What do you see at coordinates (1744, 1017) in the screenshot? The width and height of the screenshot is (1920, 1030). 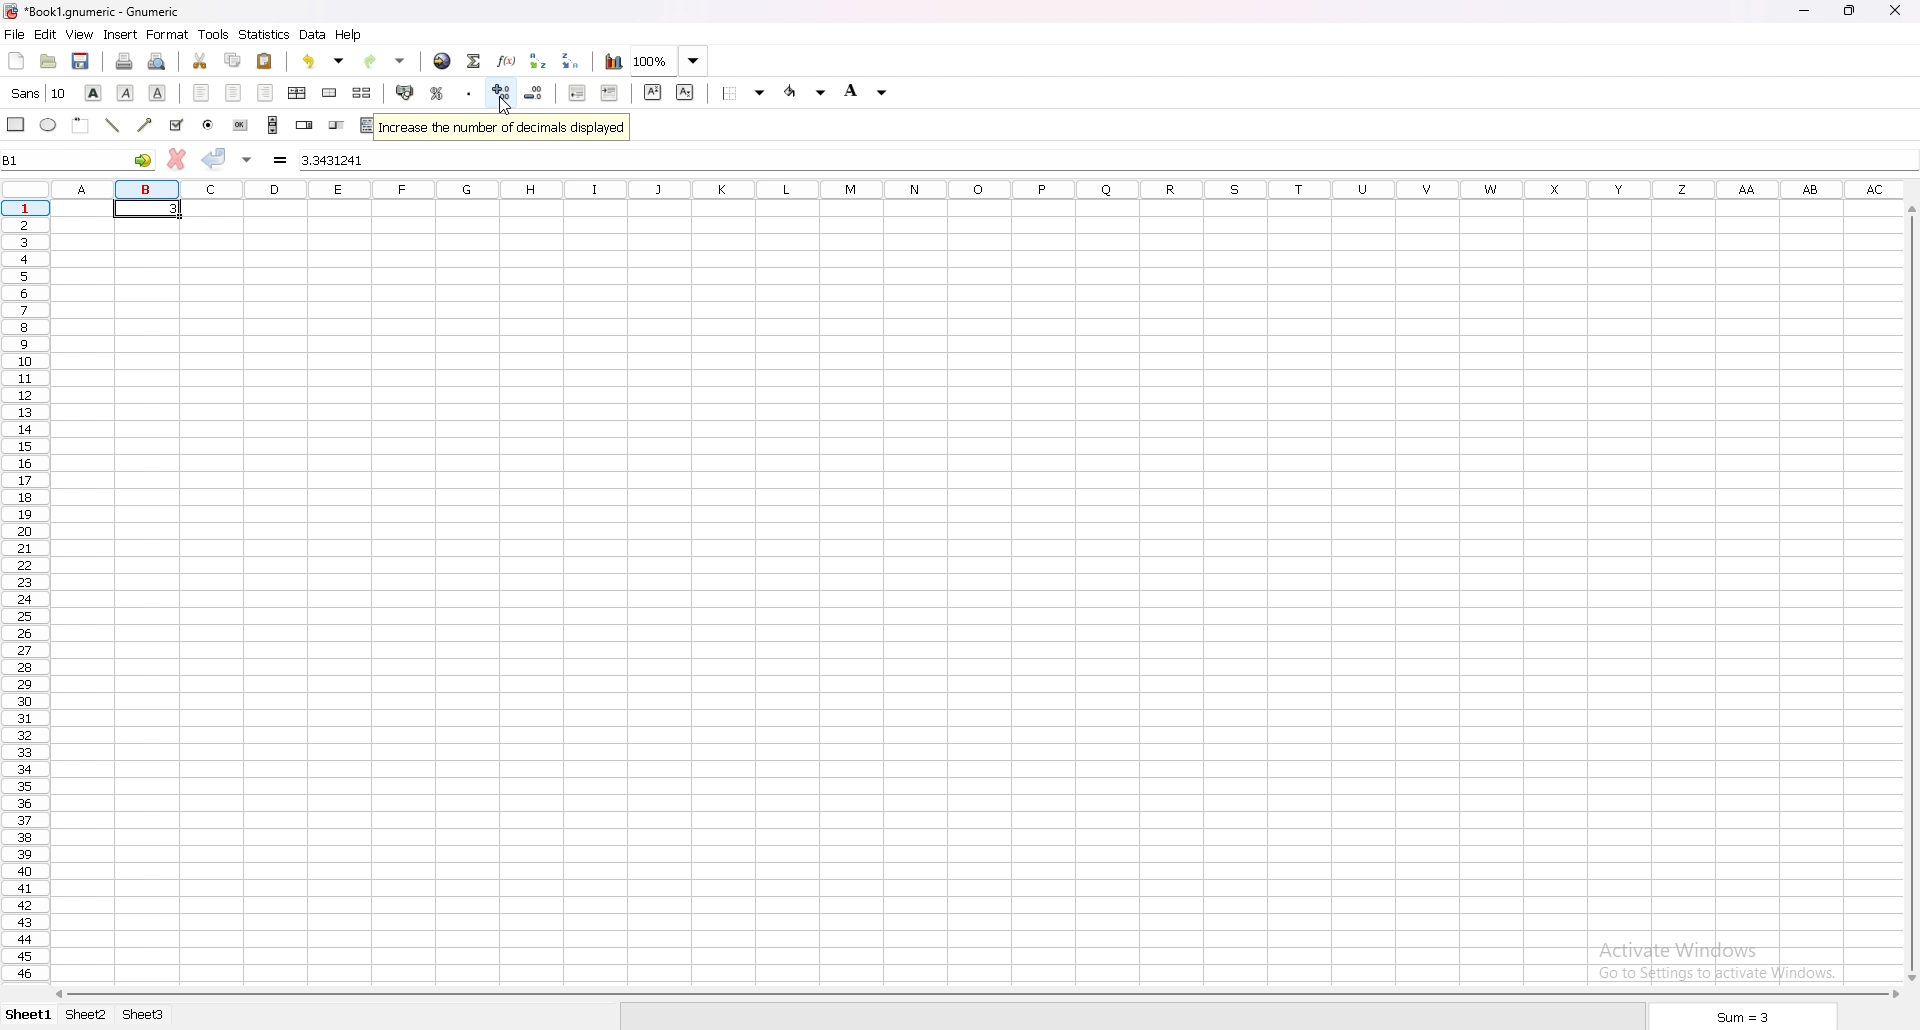 I see `sum` at bounding box center [1744, 1017].